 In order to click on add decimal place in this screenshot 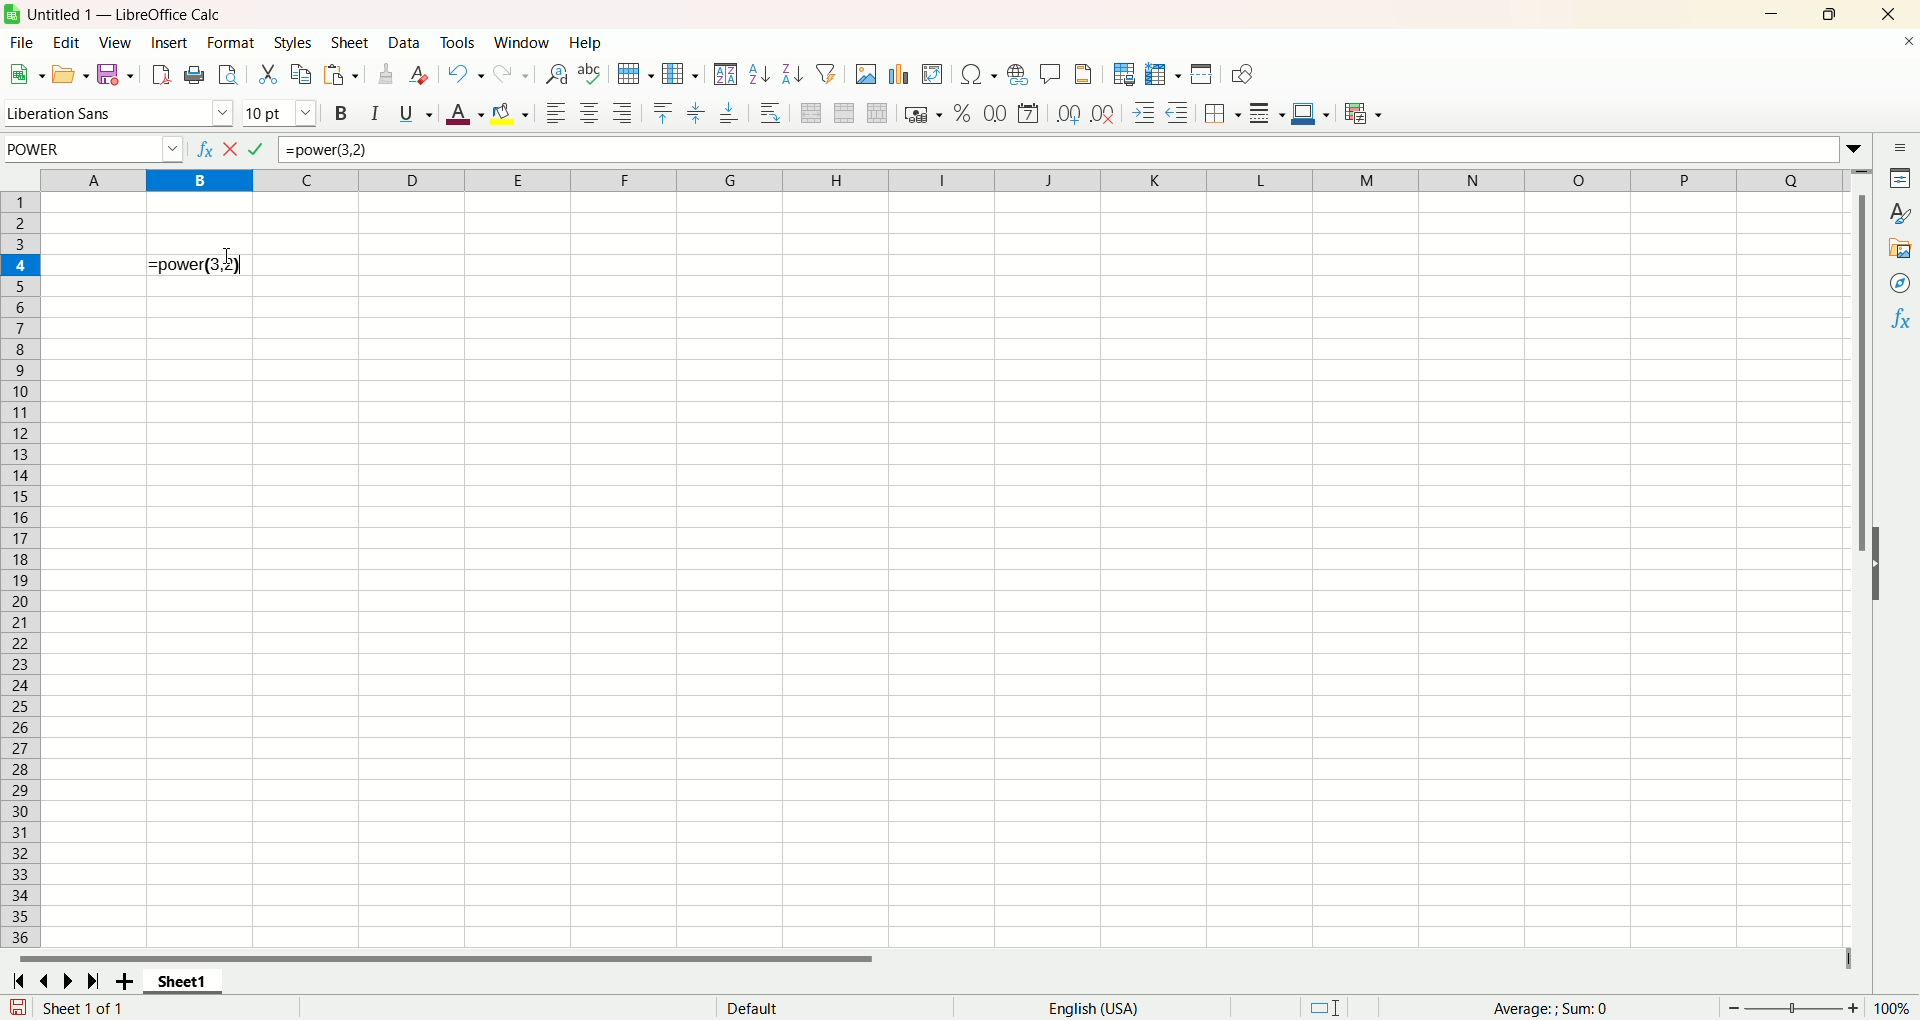, I will do `click(1070, 114)`.